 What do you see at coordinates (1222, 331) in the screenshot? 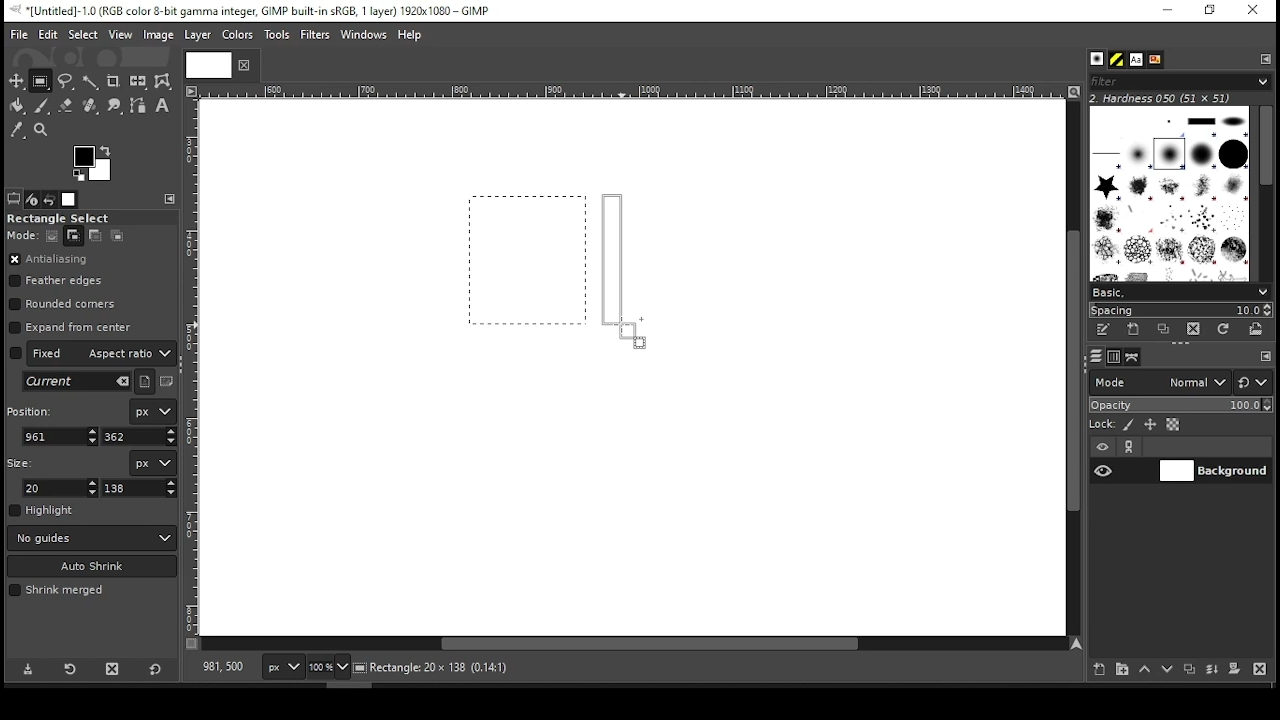
I see `refresh brushes` at bounding box center [1222, 331].